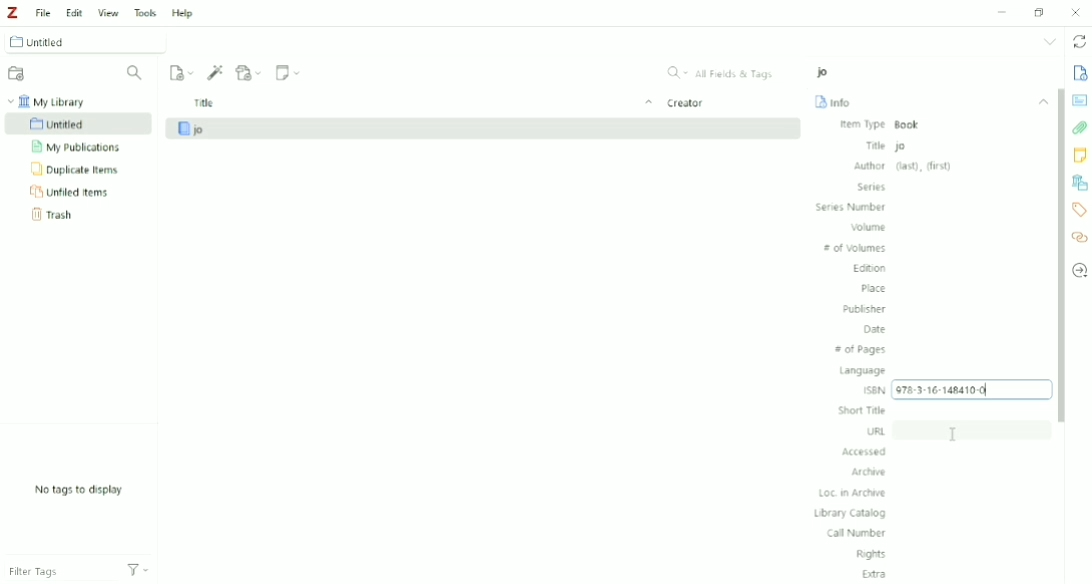 This screenshot has height=584, width=1092. I want to click on Trash, so click(57, 217).